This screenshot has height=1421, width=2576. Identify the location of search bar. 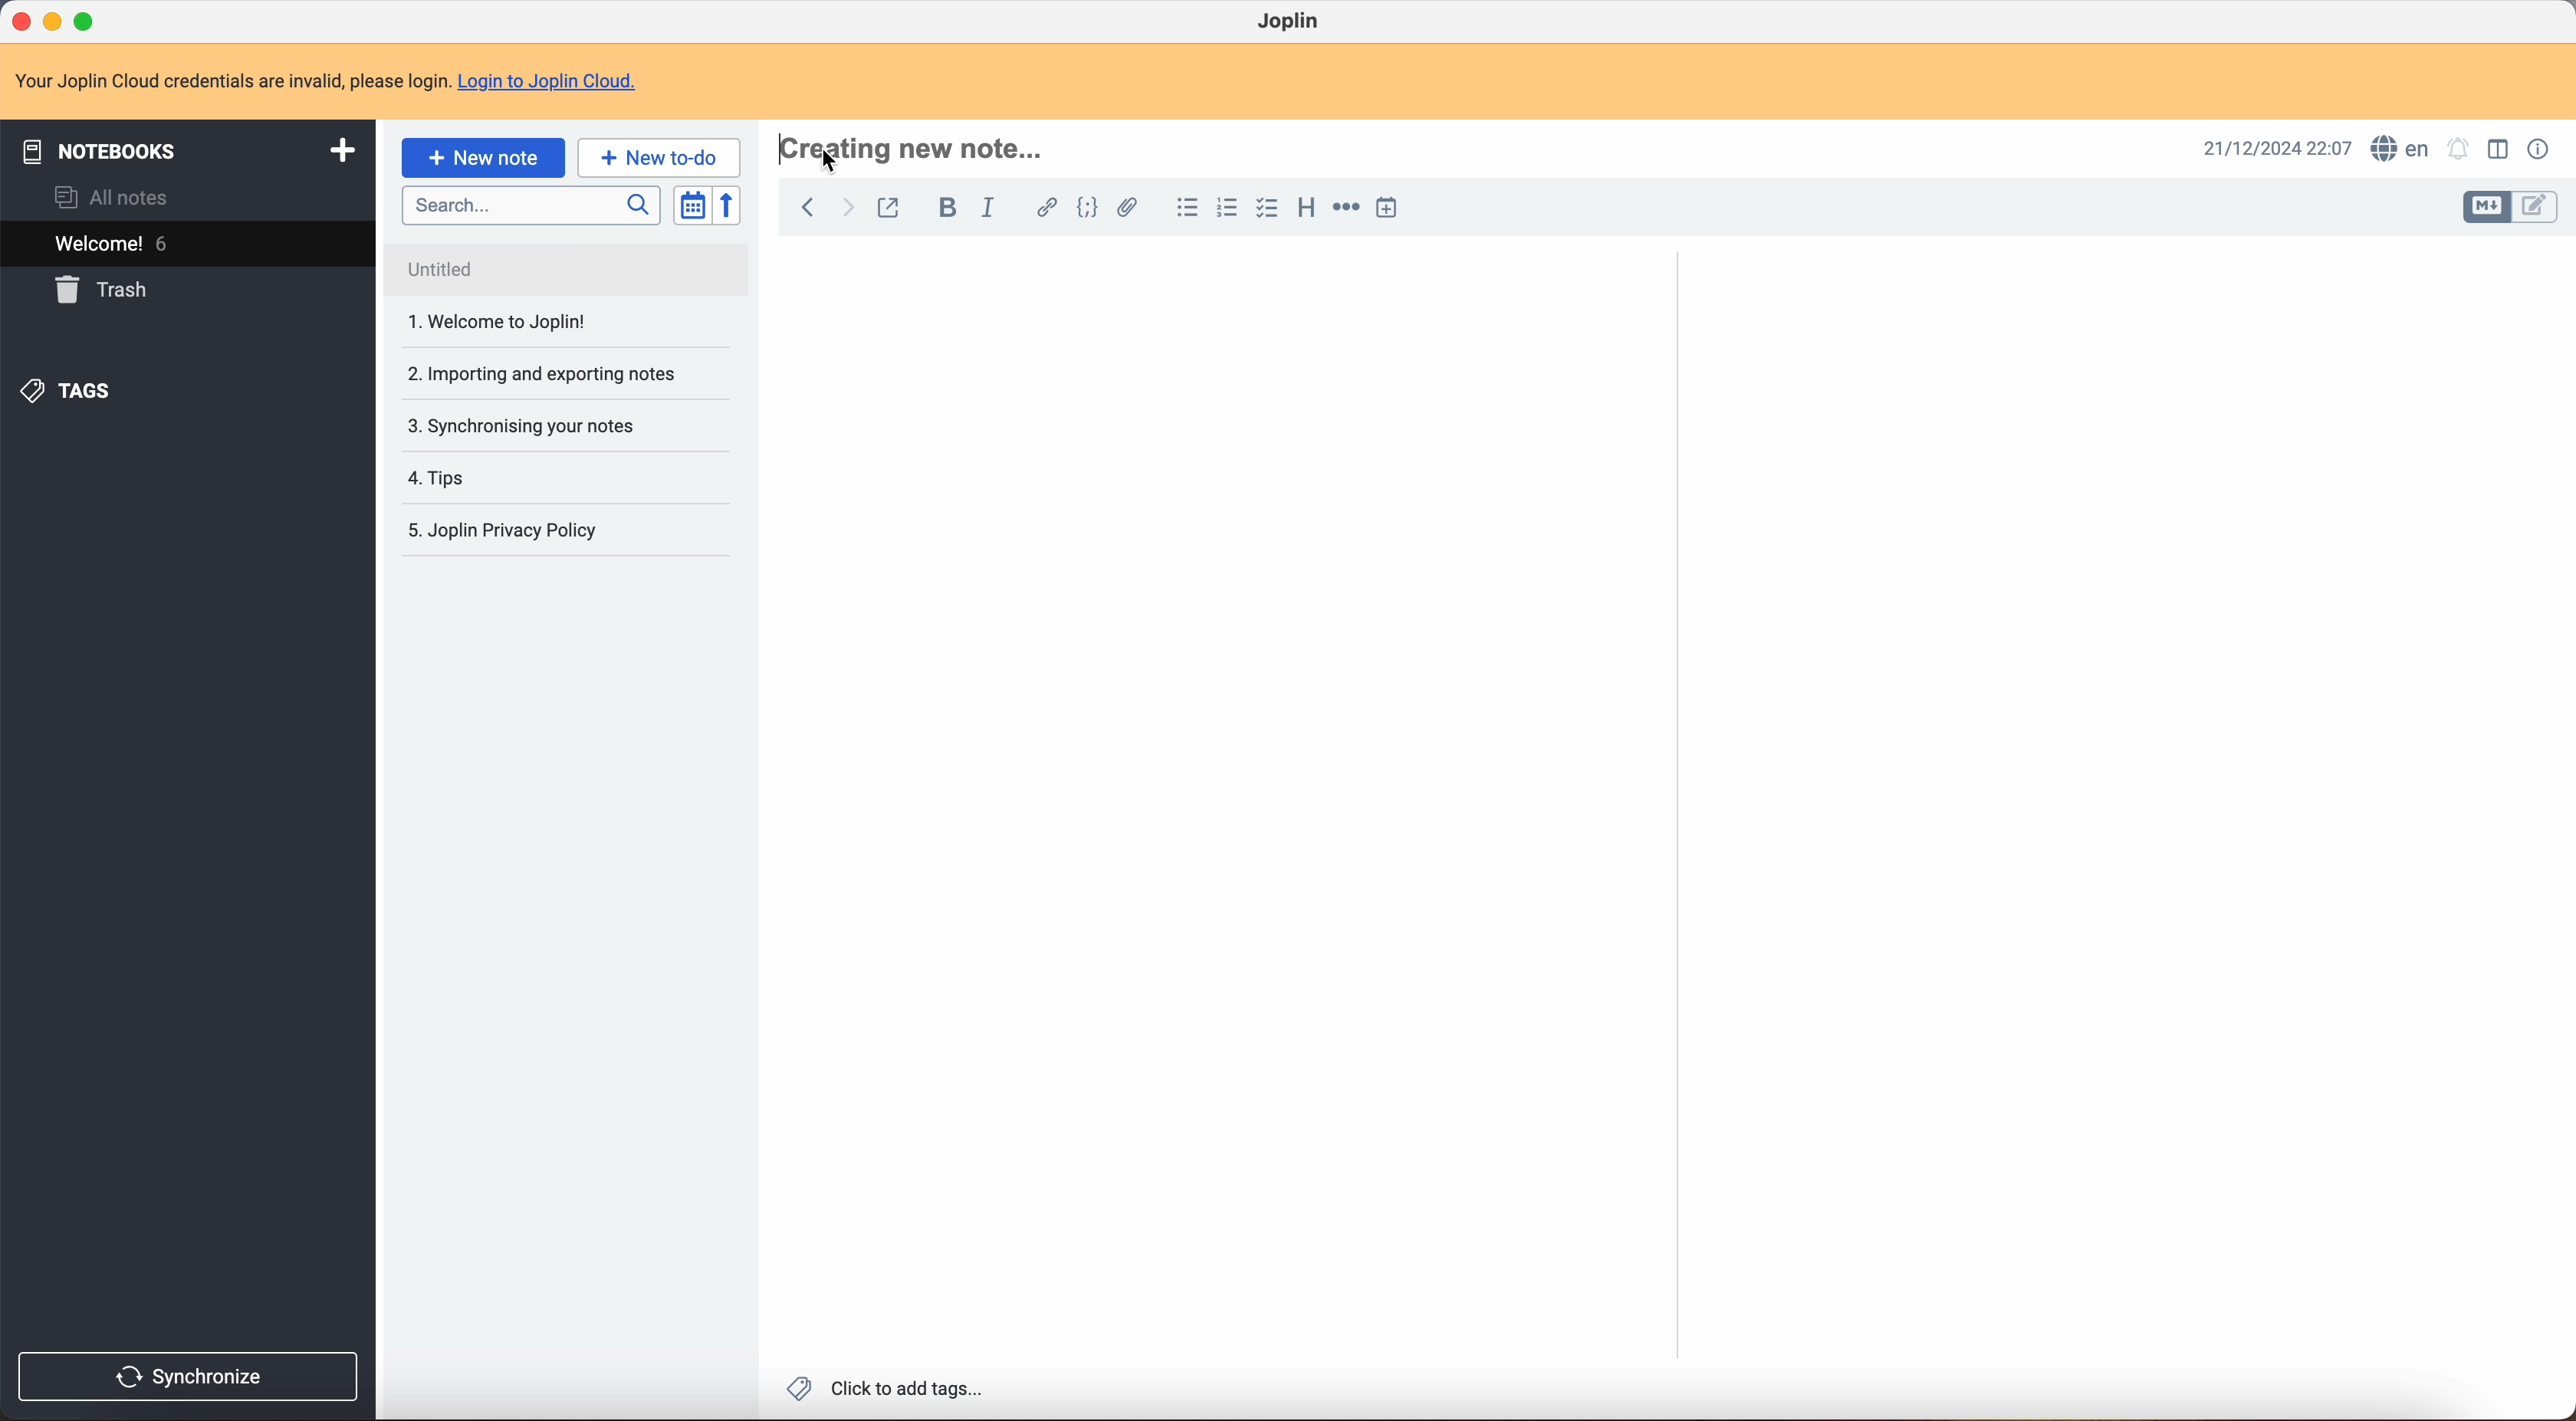
(533, 207).